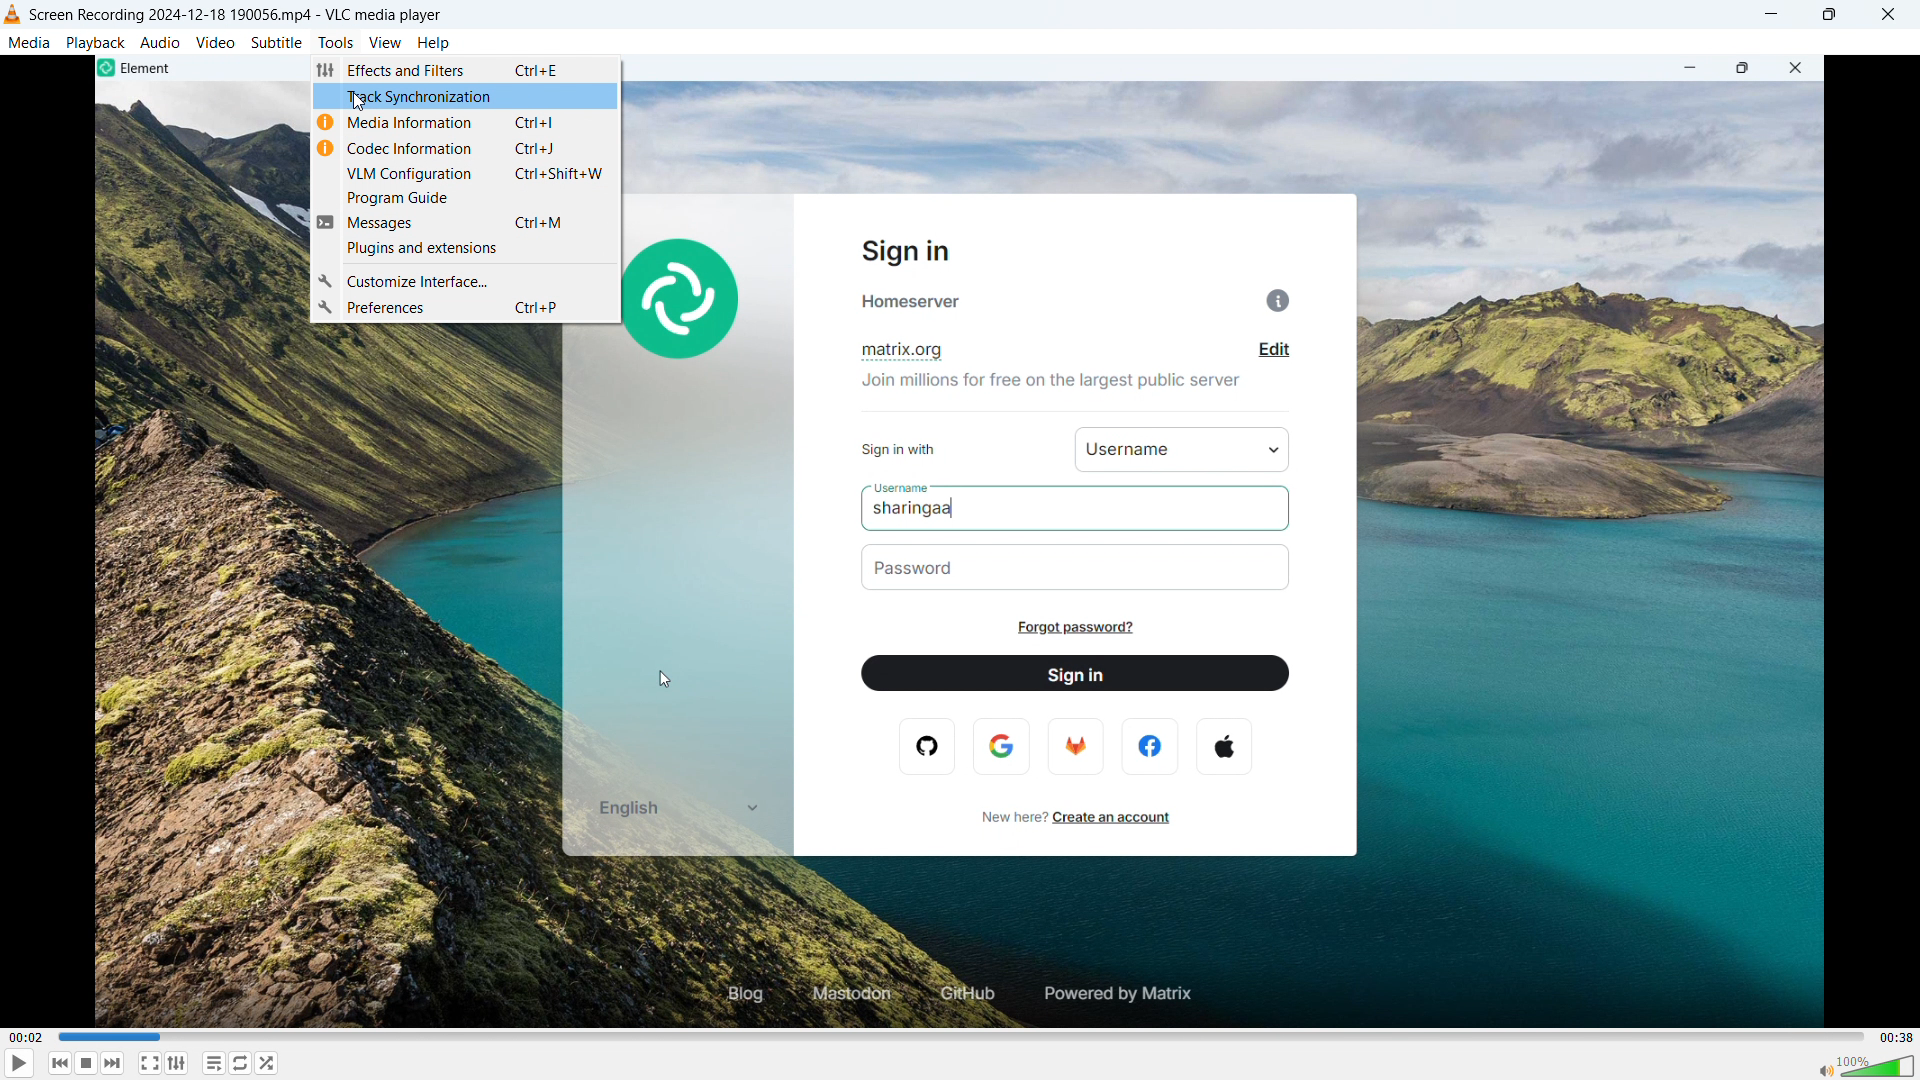 This screenshot has width=1920, height=1080. What do you see at coordinates (466, 308) in the screenshot?
I see `preferences` at bounding box center [466, 308].